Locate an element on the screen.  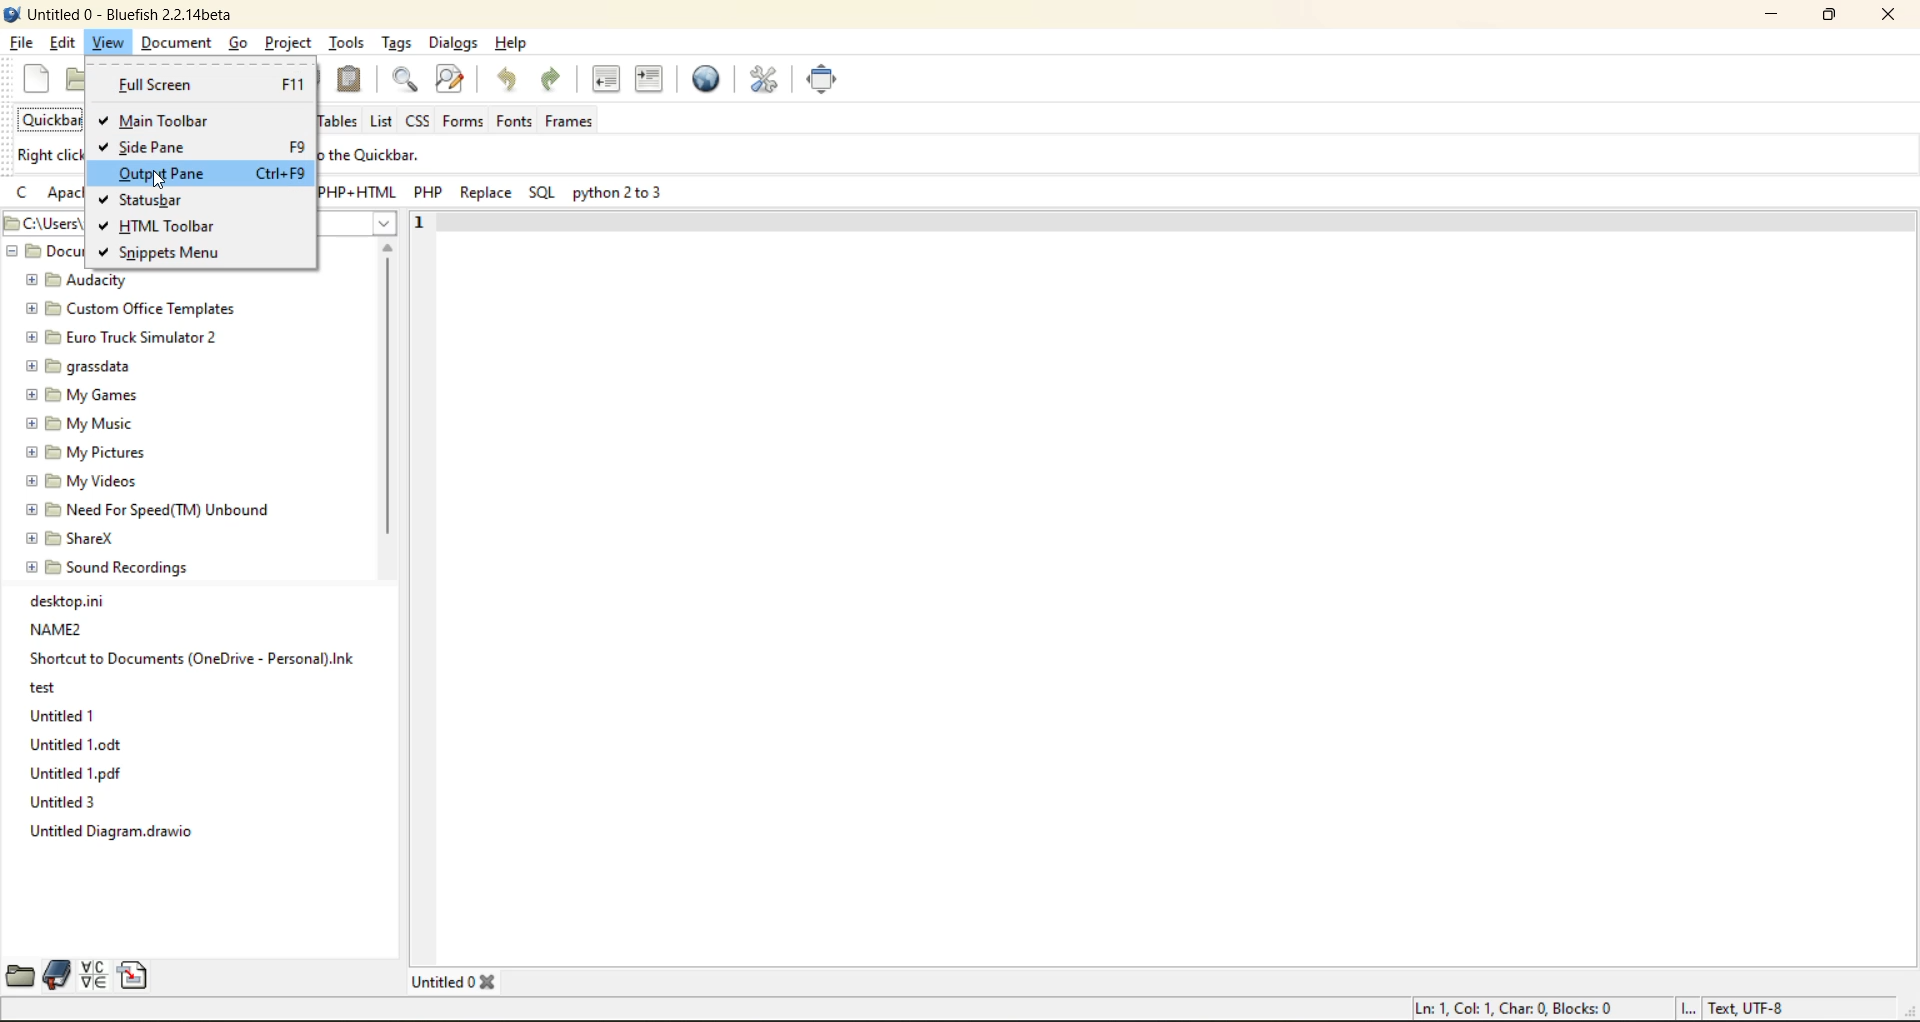
go is located at coordinates (239, 46).